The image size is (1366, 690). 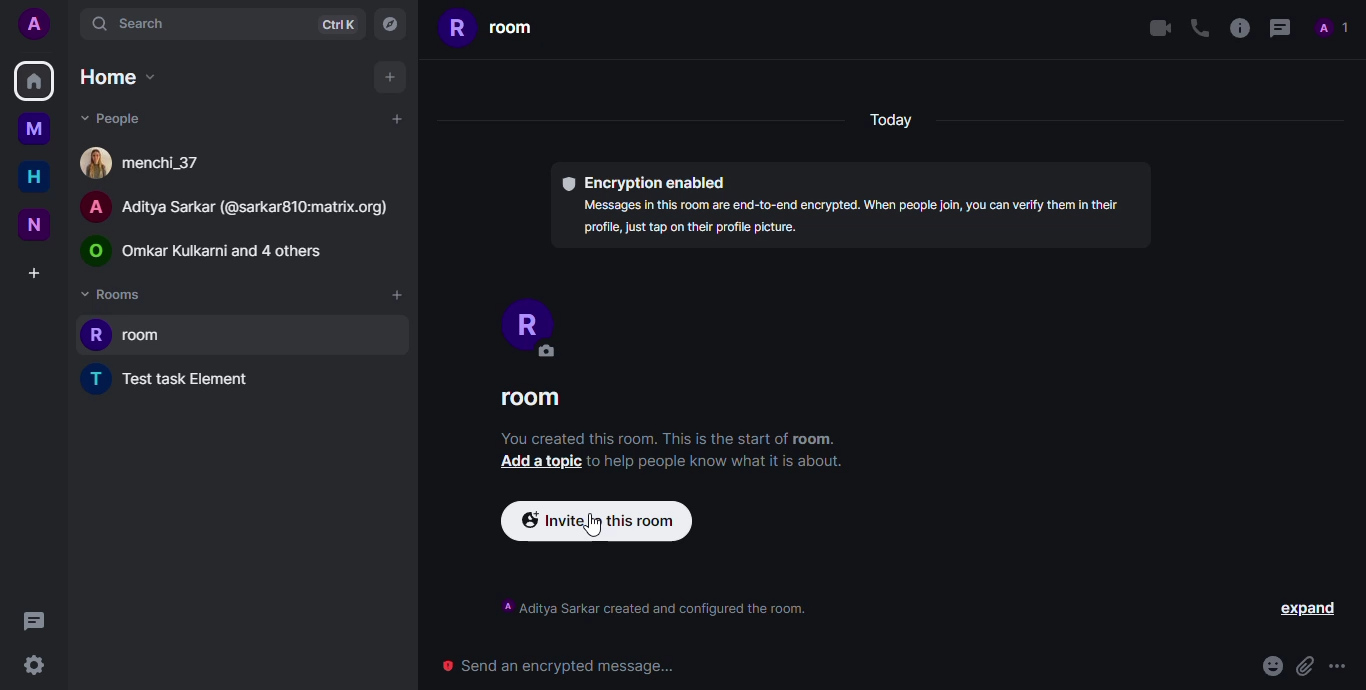 What do you see at coordinates (35, 271) in the screenshot?
I see `create a space` at bounding box center [35, 271].